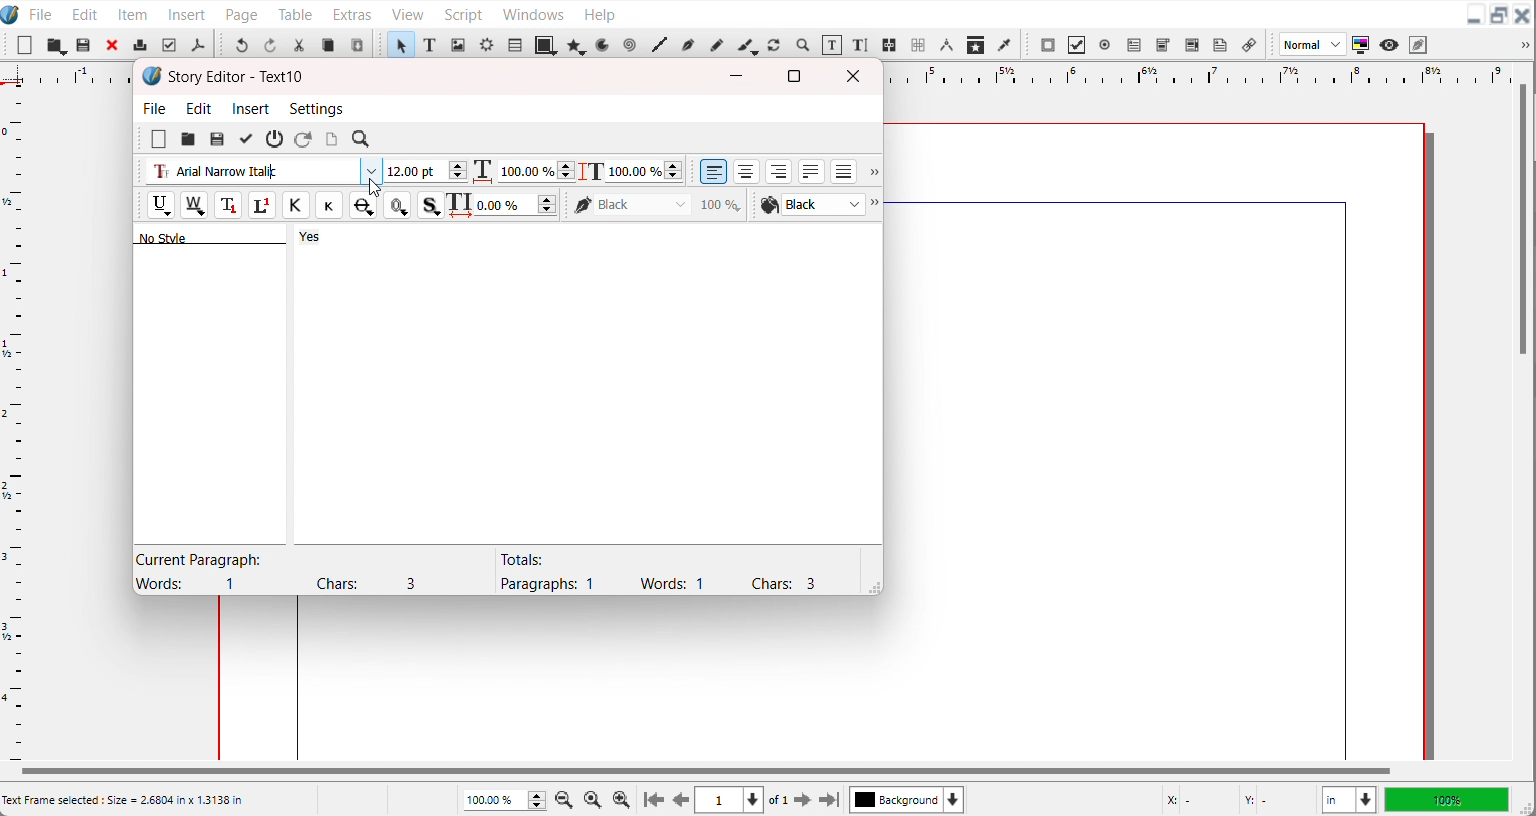  Describe the element at coordinates (1006, 44) in the screenshot. I see `Eye Dropper` at that location.